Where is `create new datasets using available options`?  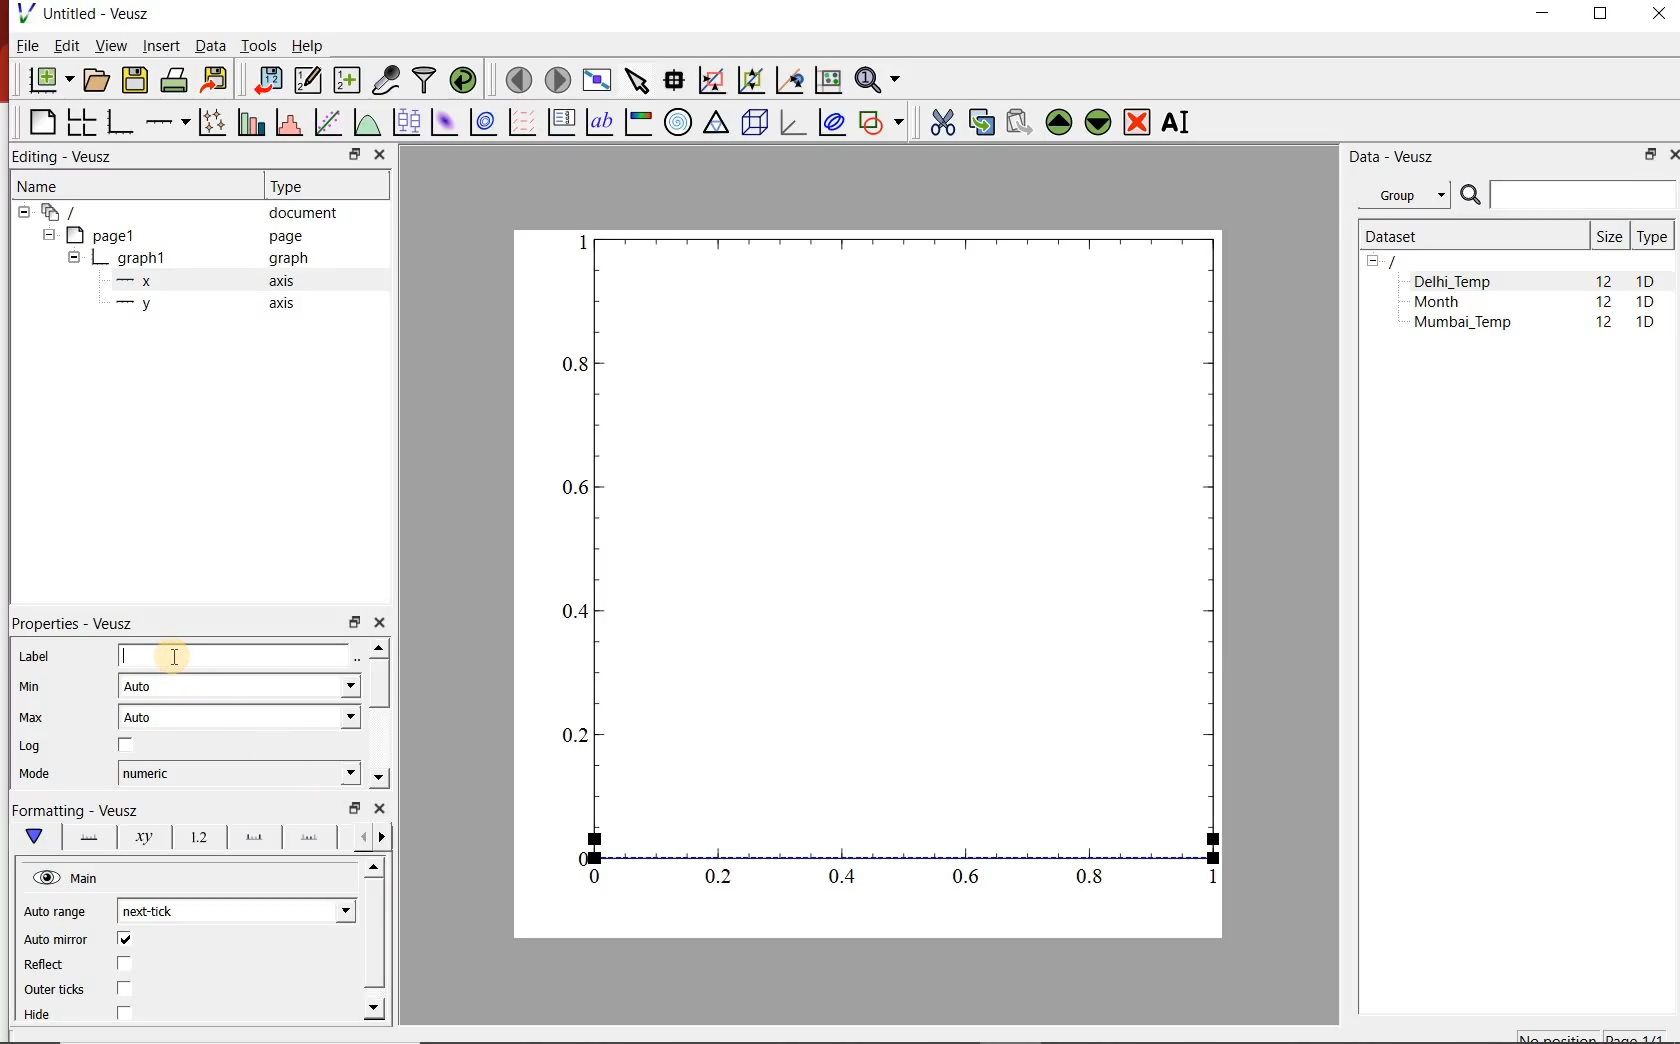
create new datasets using available options is located at coordinates (347, 81).